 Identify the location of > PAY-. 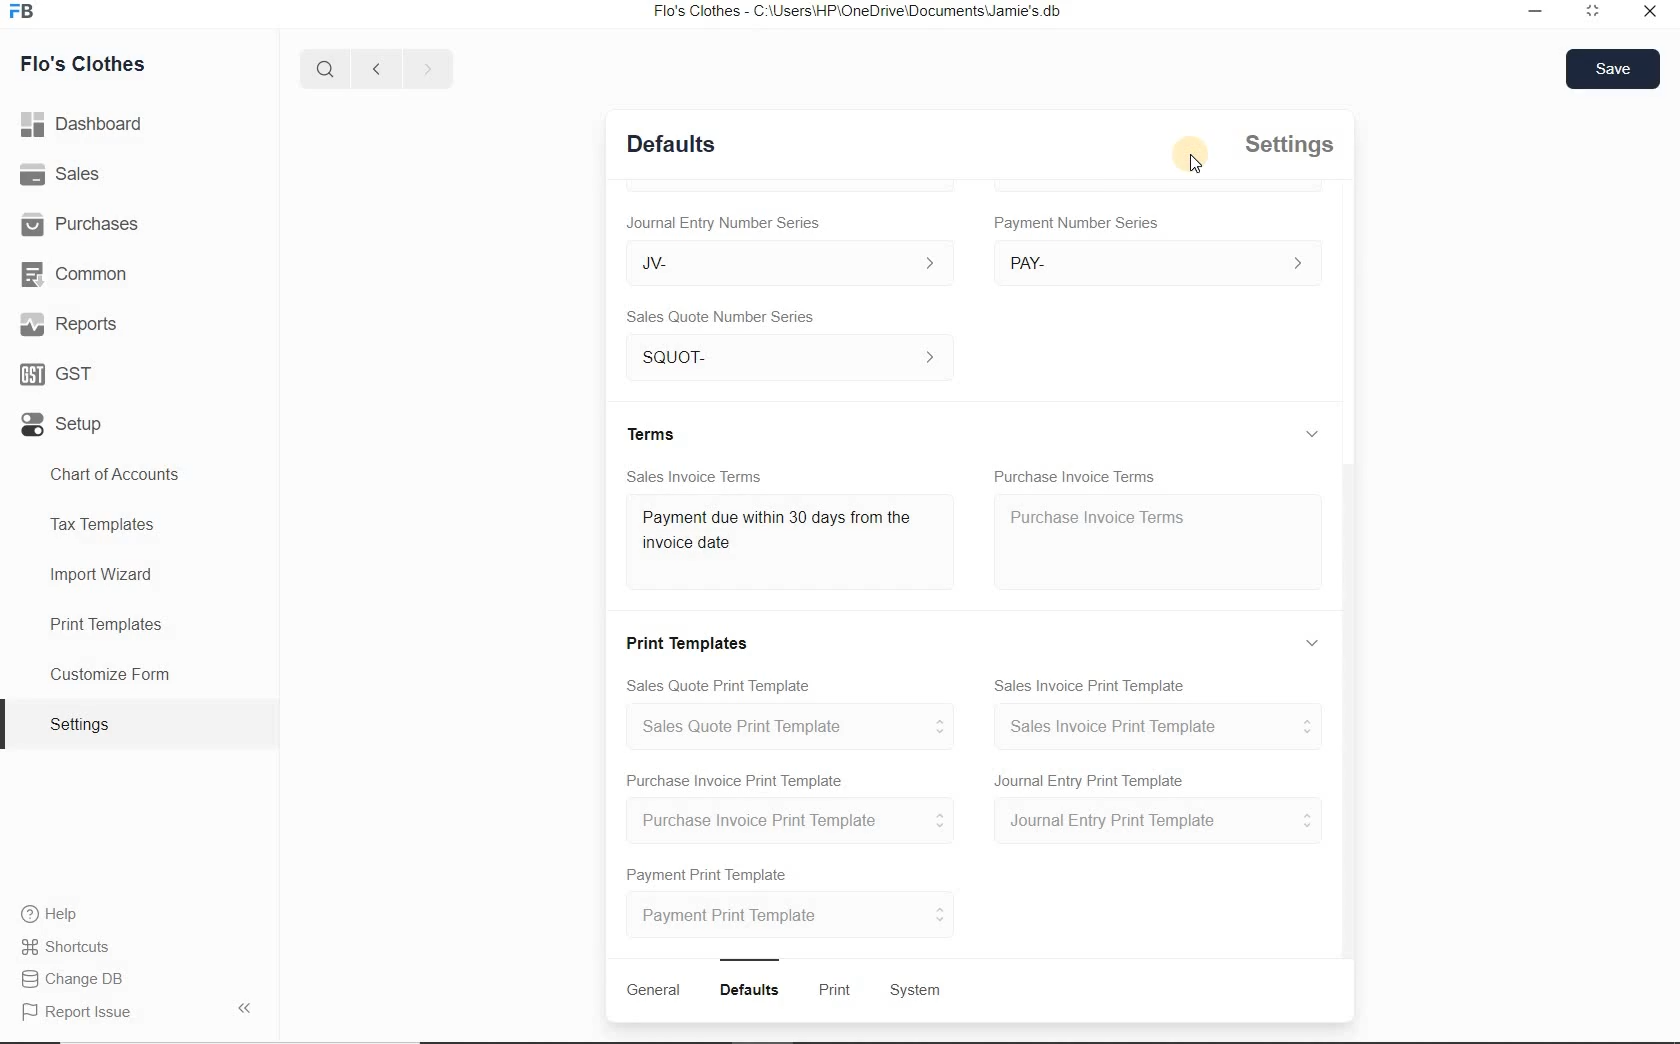
(1152, 262).